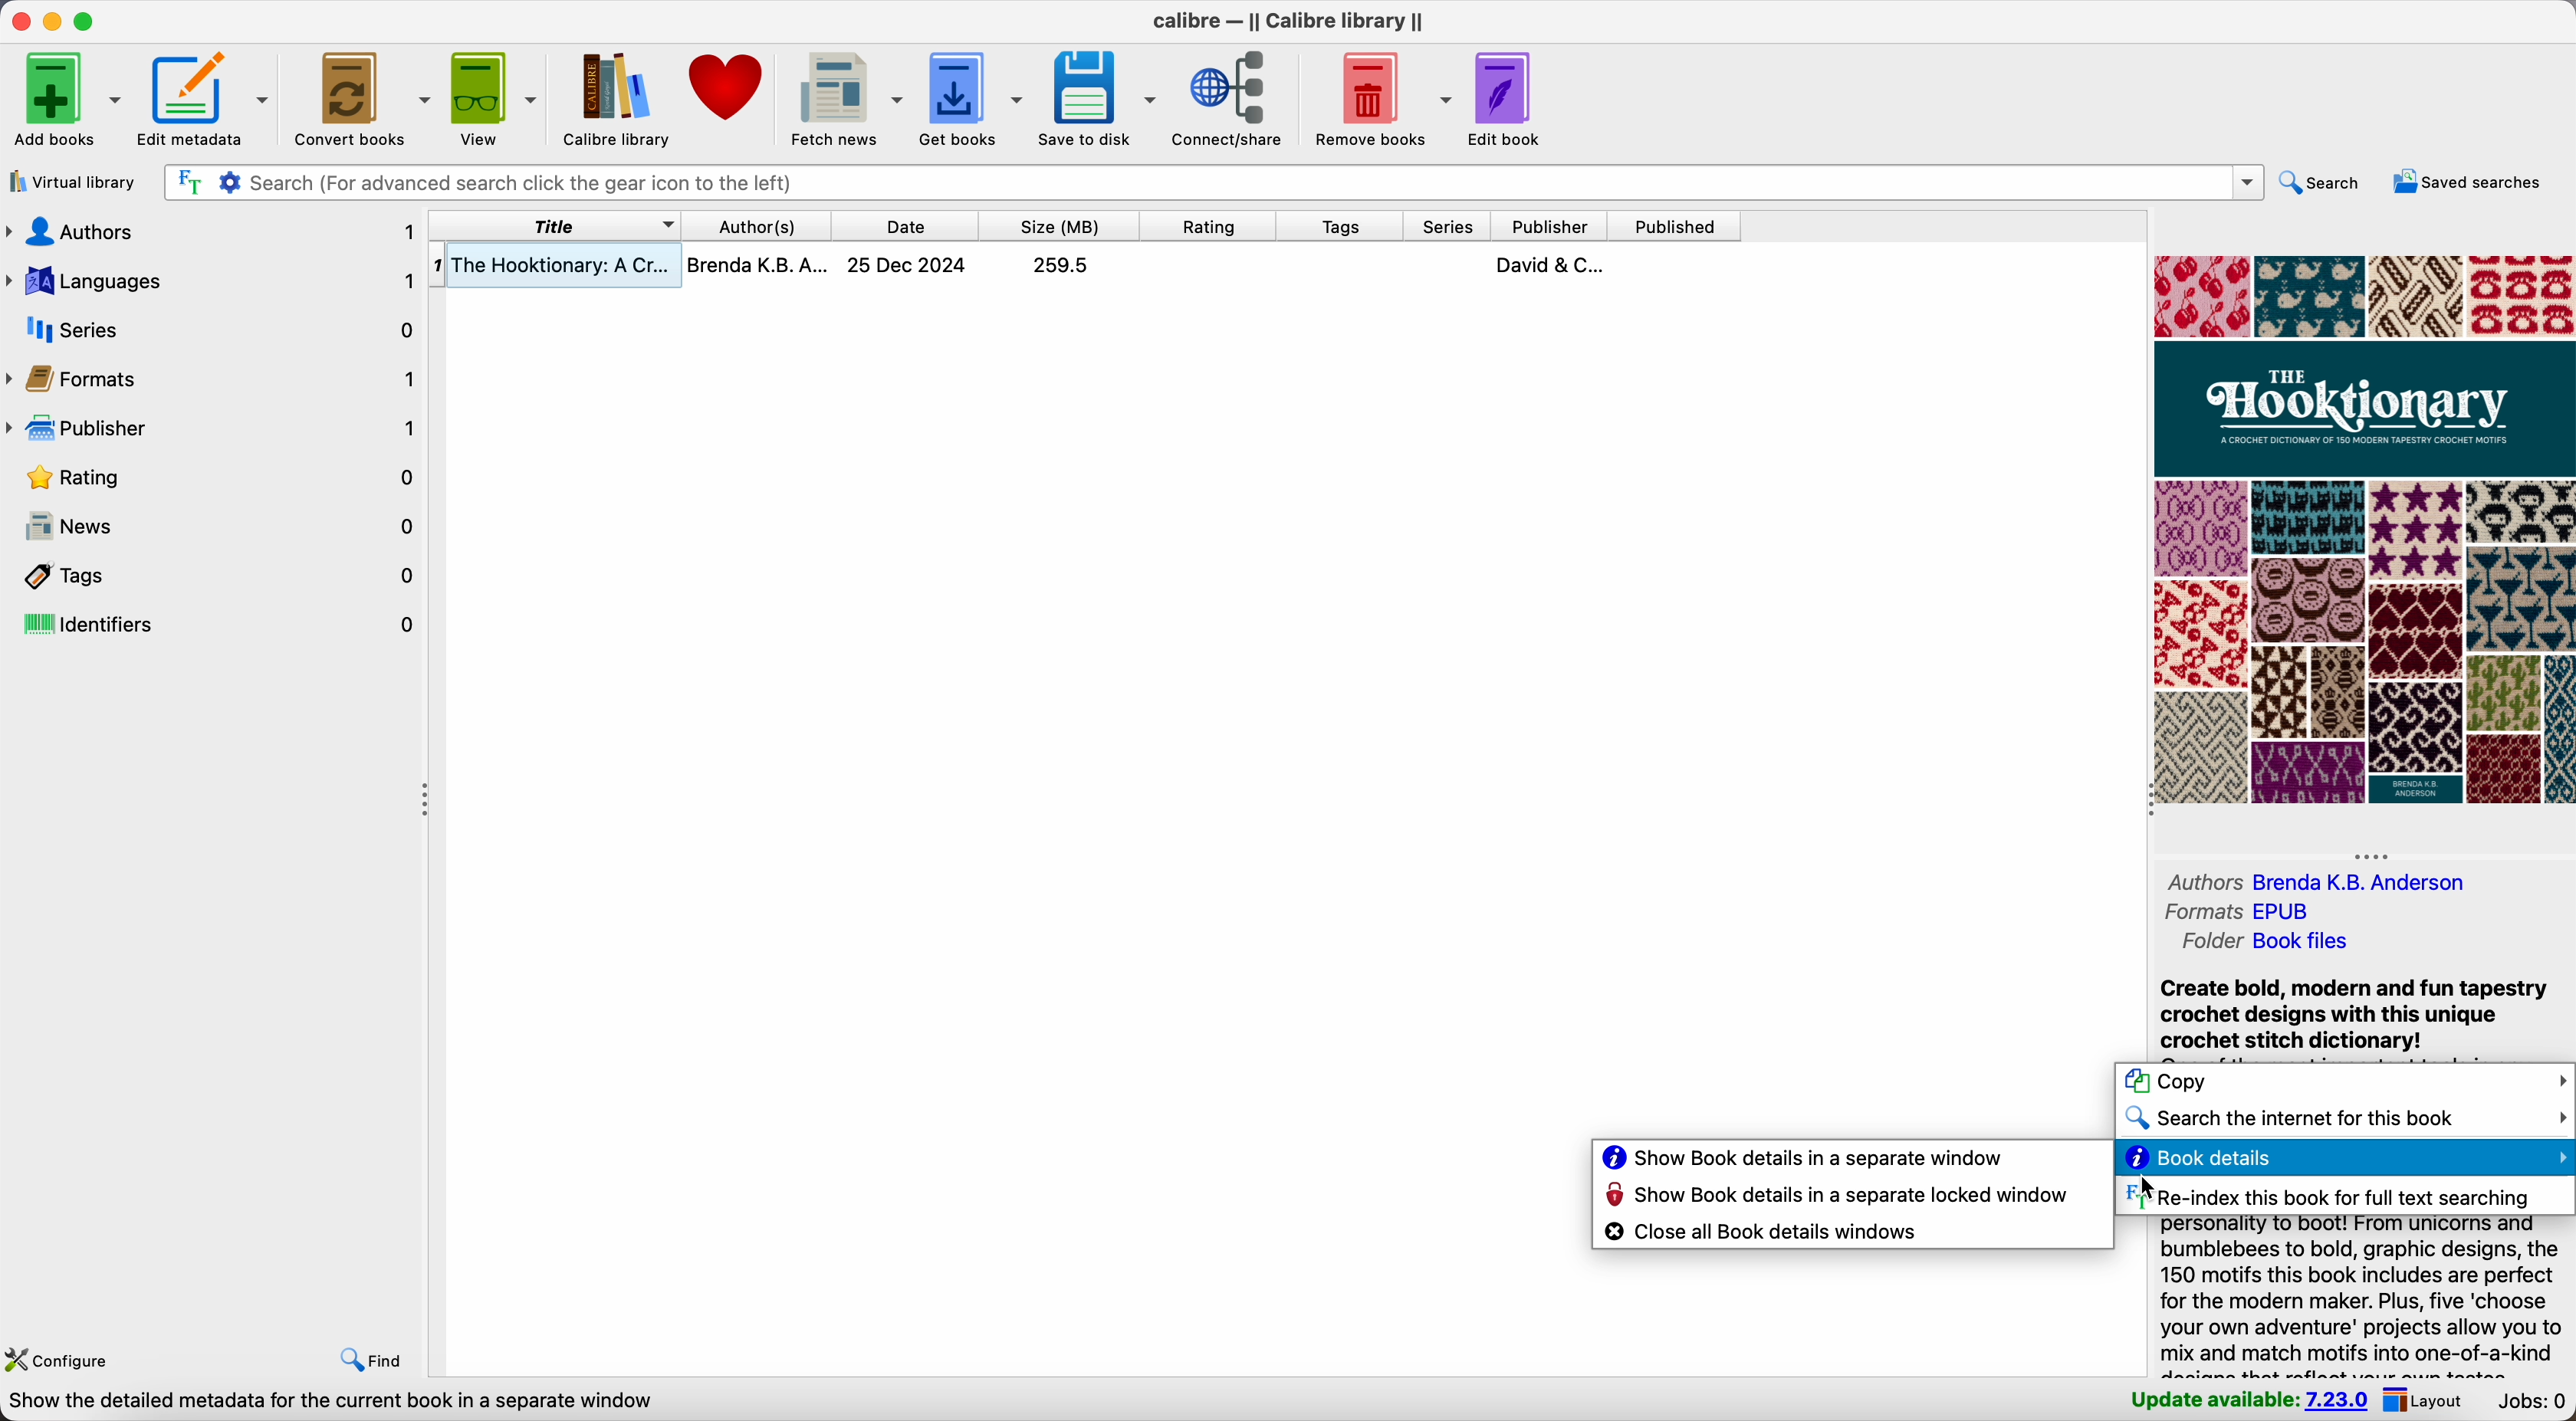  What do you see at coordinates (216, 478) in the screenshot?
I see `rating` at bounding box center [216, 478].